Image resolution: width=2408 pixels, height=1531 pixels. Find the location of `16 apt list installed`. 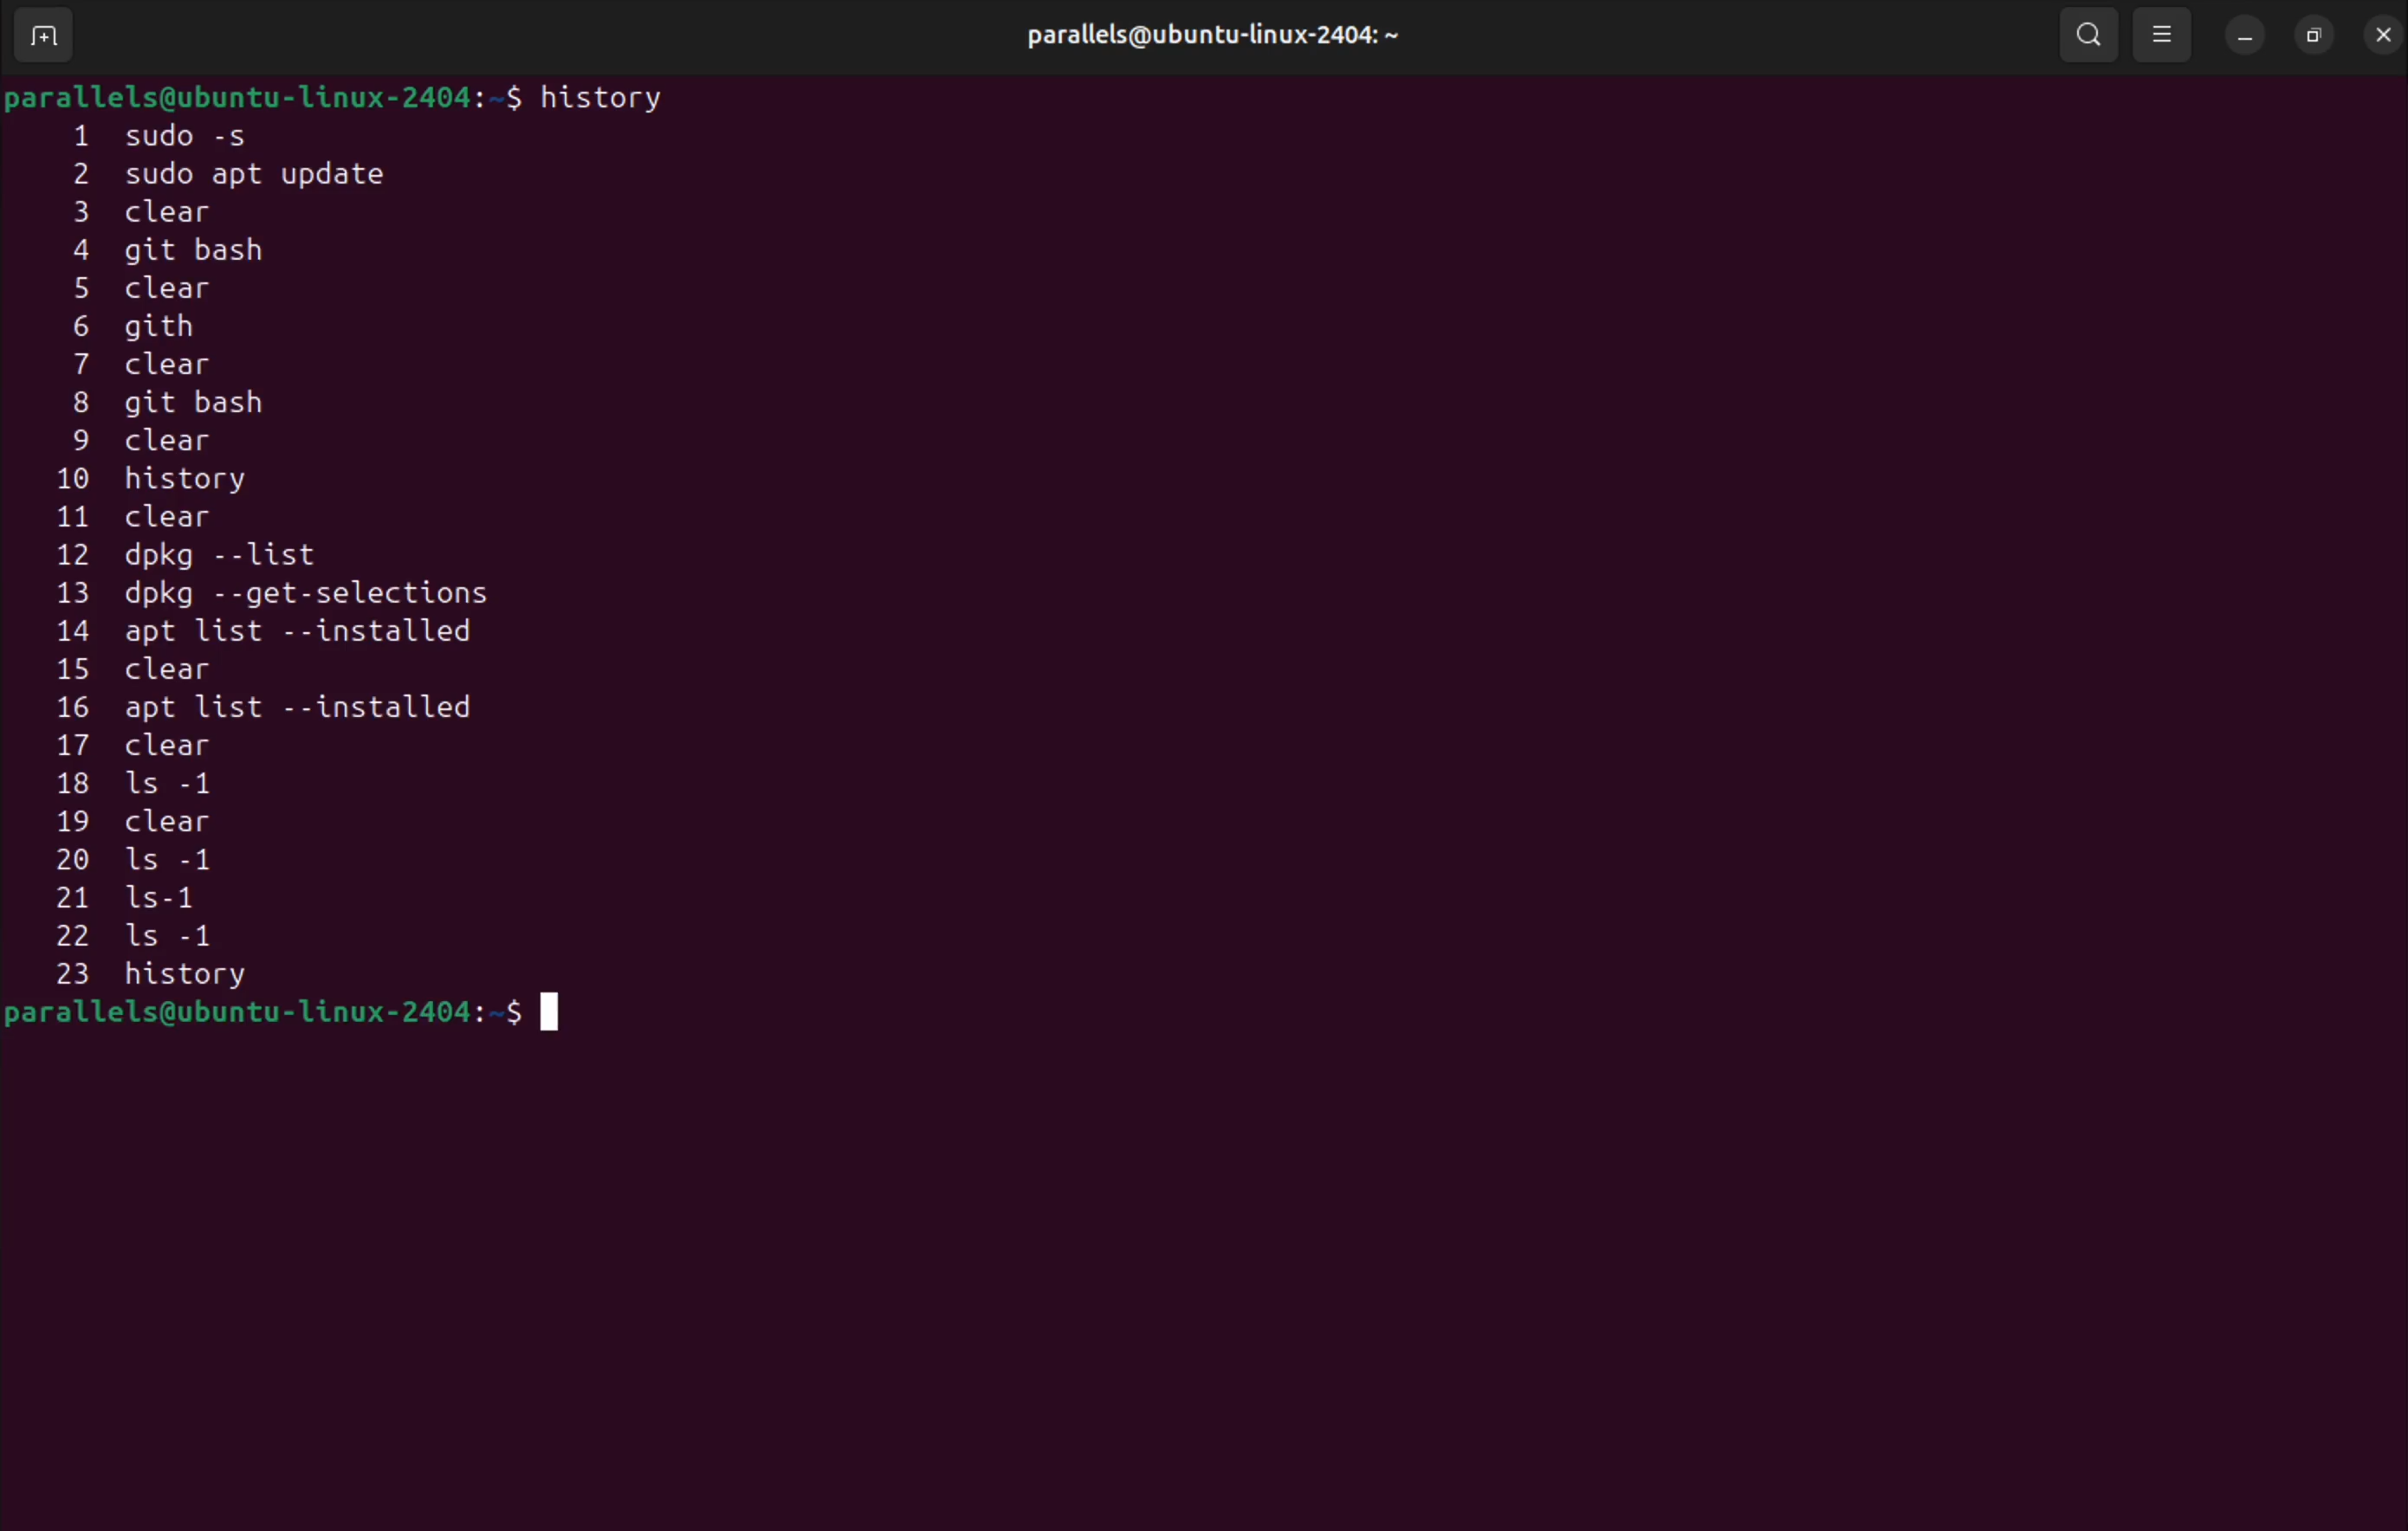

16 apt list installed is located at coordinates (265, 710).